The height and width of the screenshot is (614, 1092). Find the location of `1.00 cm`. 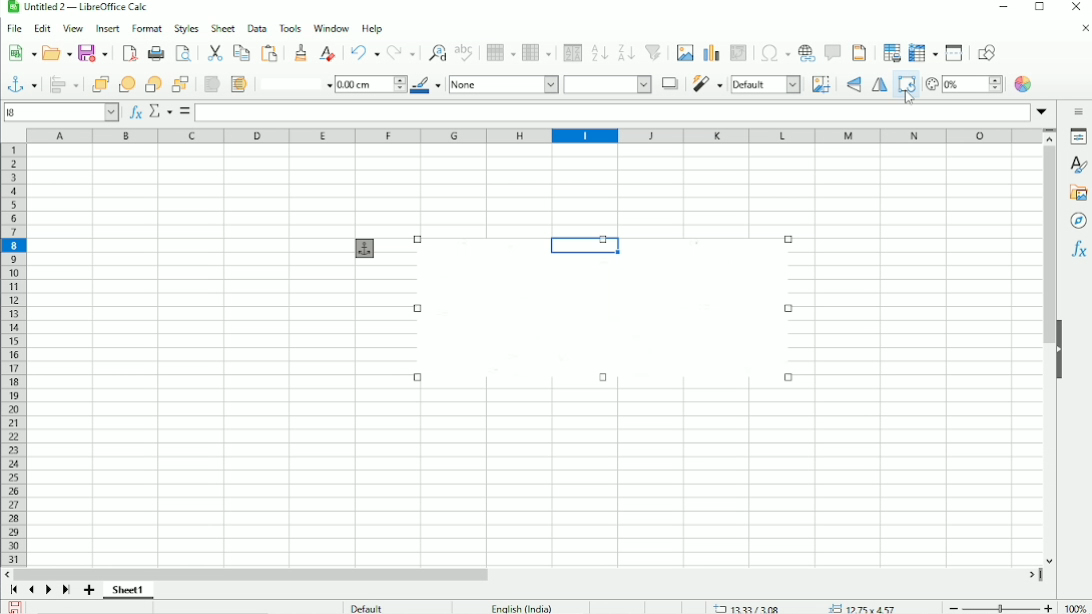

1.00 cm is located at coordinates (370, 85).